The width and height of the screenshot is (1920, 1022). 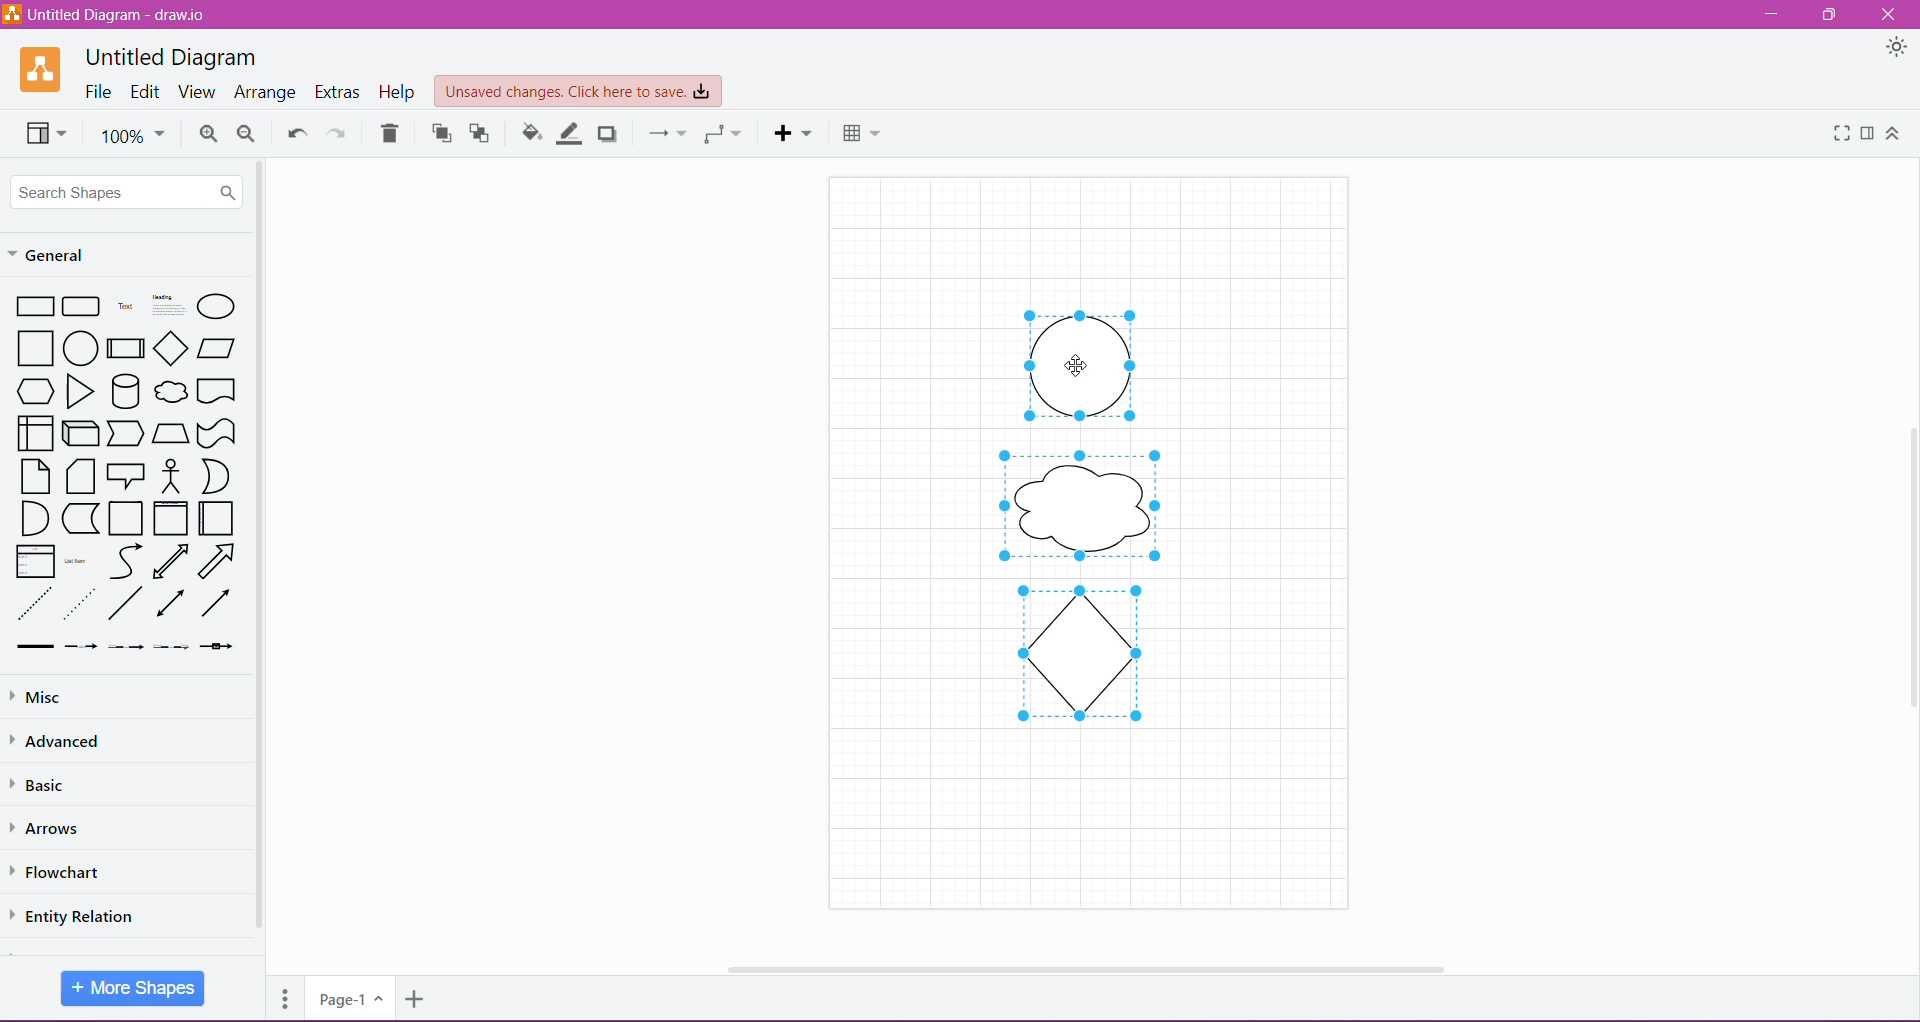 I want to click on Arrows, so click(x=52, y=827).